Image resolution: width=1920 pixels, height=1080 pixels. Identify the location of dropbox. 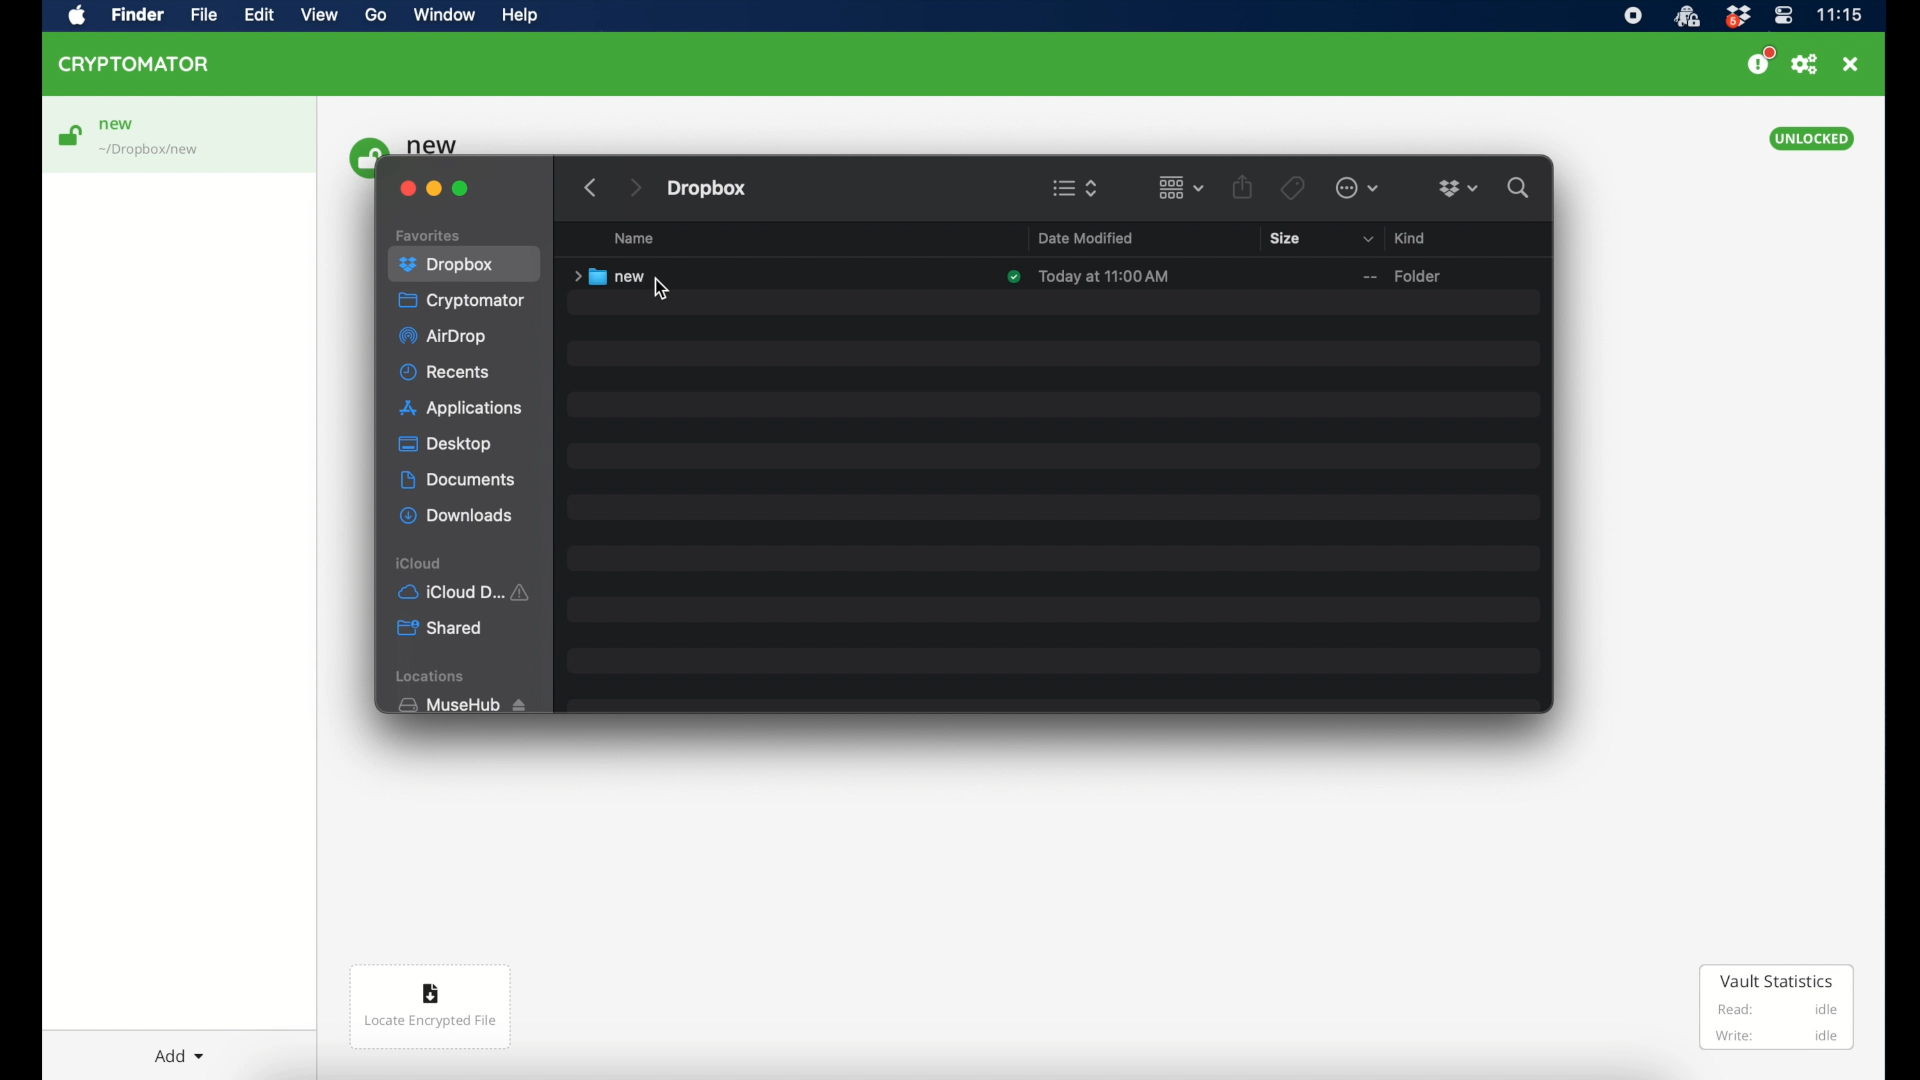
(447, 262).